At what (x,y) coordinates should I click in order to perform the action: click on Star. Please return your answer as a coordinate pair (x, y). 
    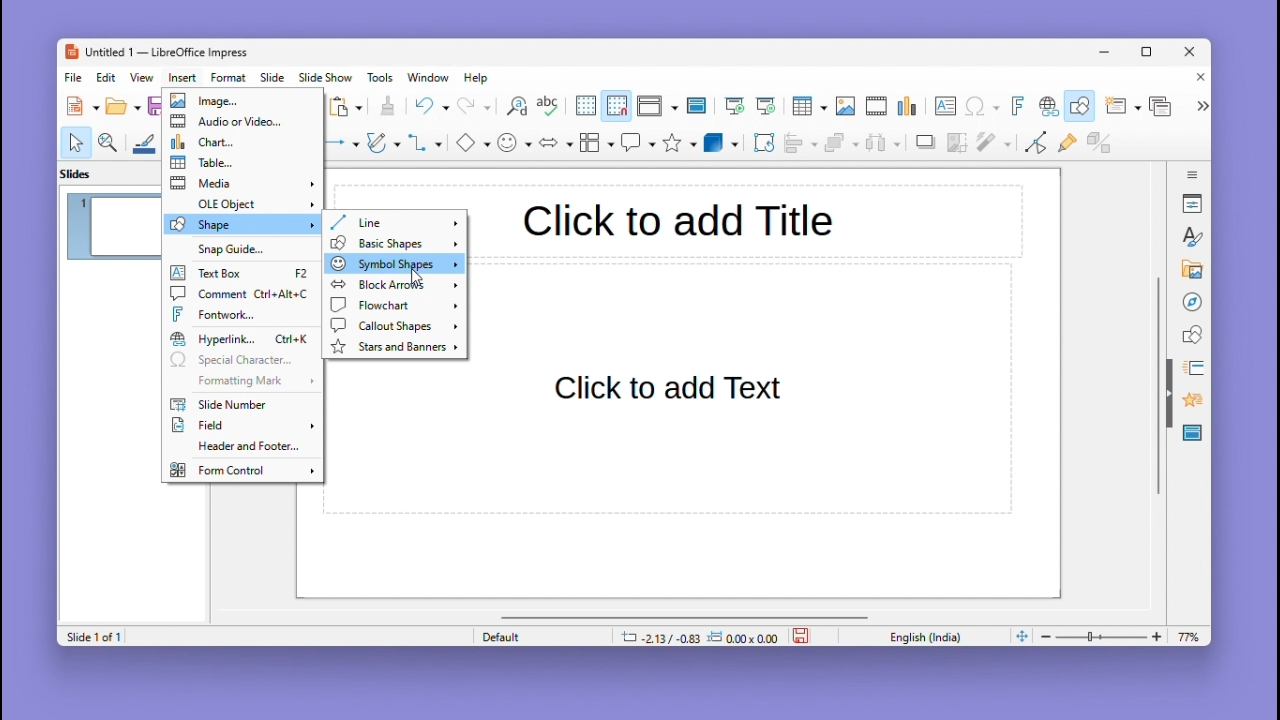
    Looking at the image, I should click on (680, 143).